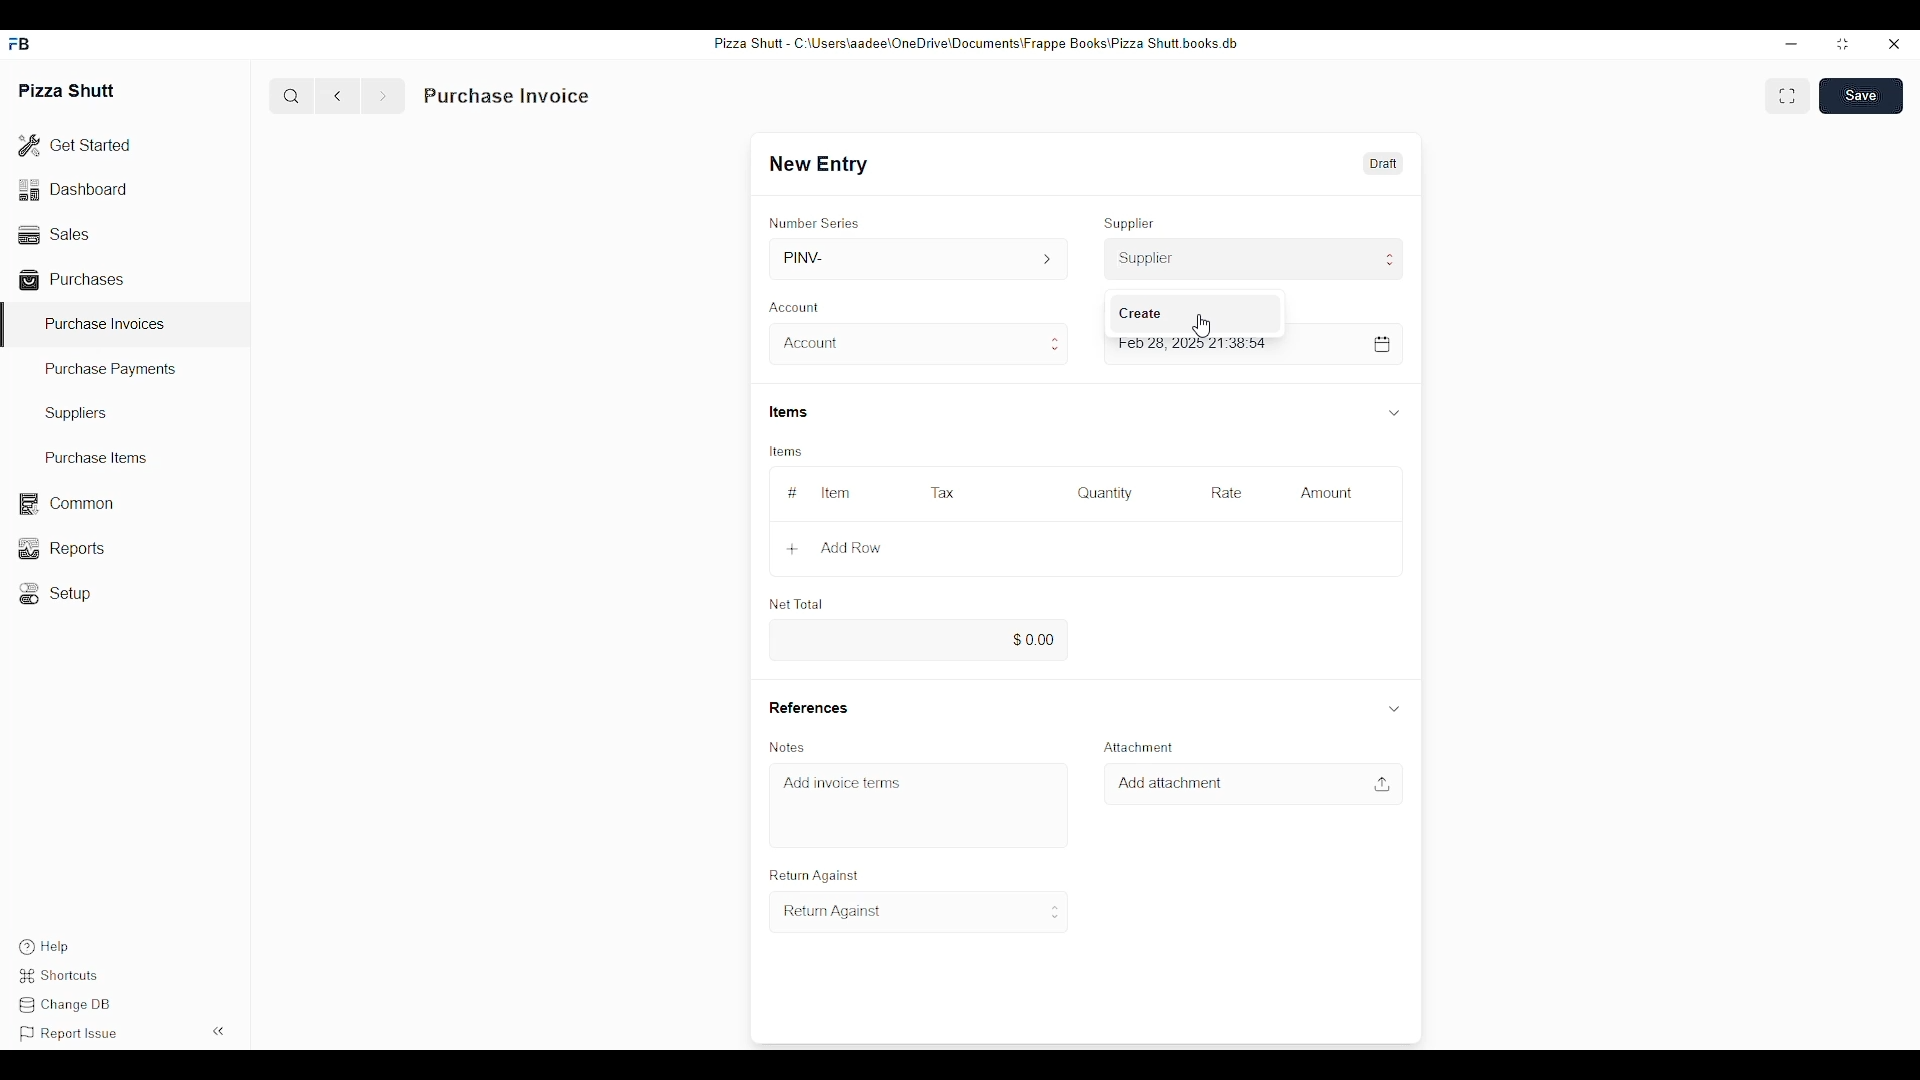  Describe the element at coordinates (75, 147) in the screenshot. I see `Get Started` at that location.